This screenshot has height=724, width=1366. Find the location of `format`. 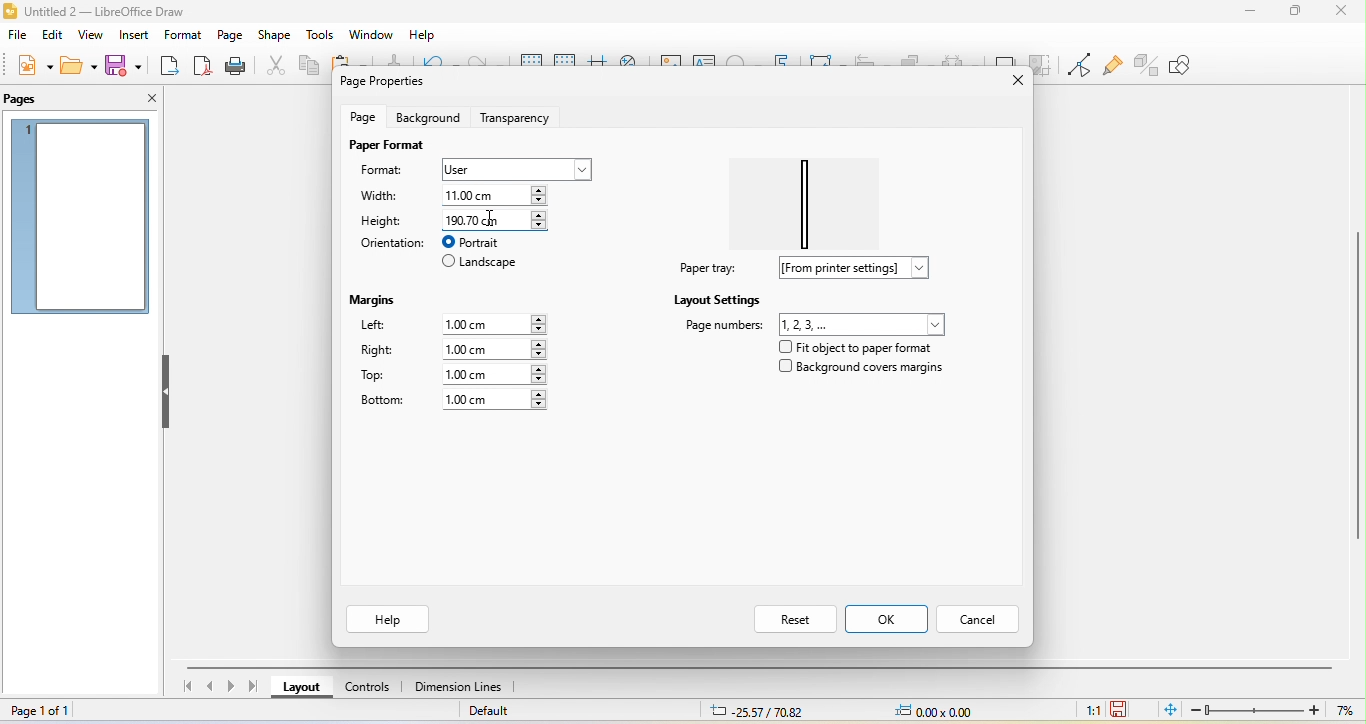

format is located at coordinates (391, 172).